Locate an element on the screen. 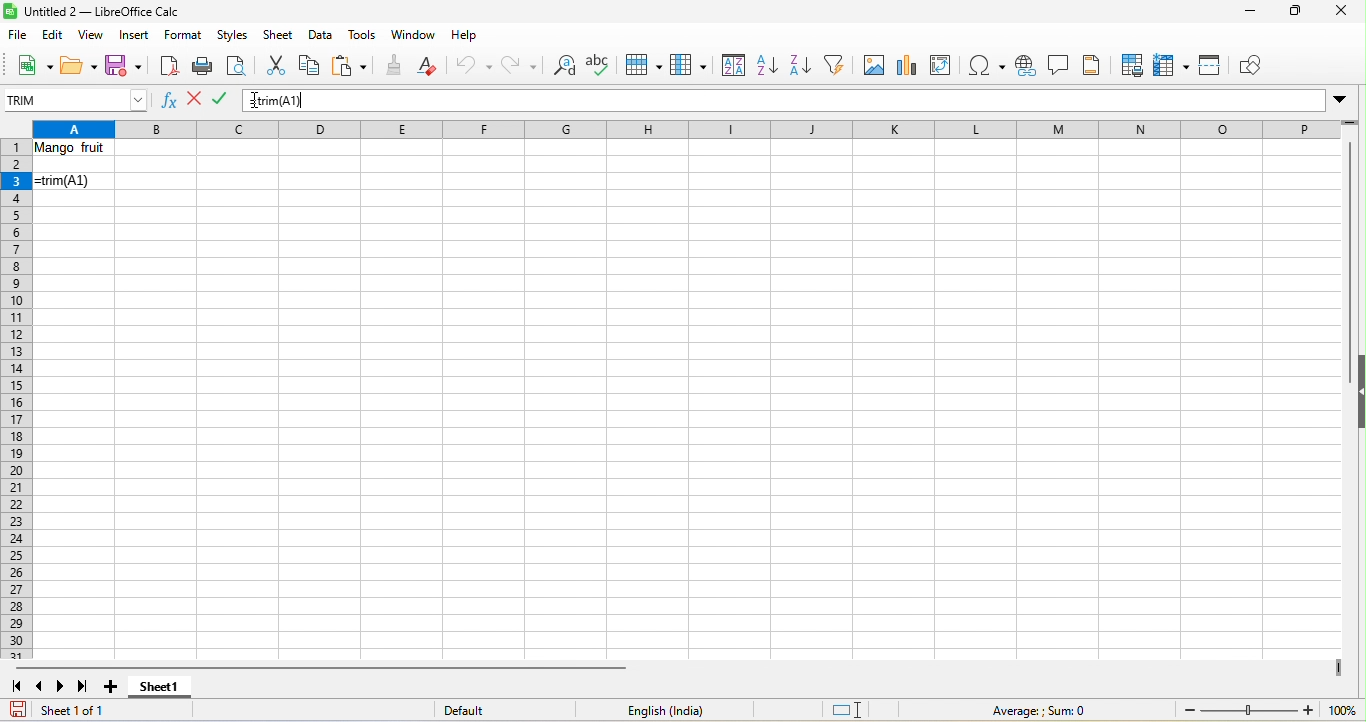 This screenshot has height=722, width=1366. find and replace is located at coordinates (561, 67).